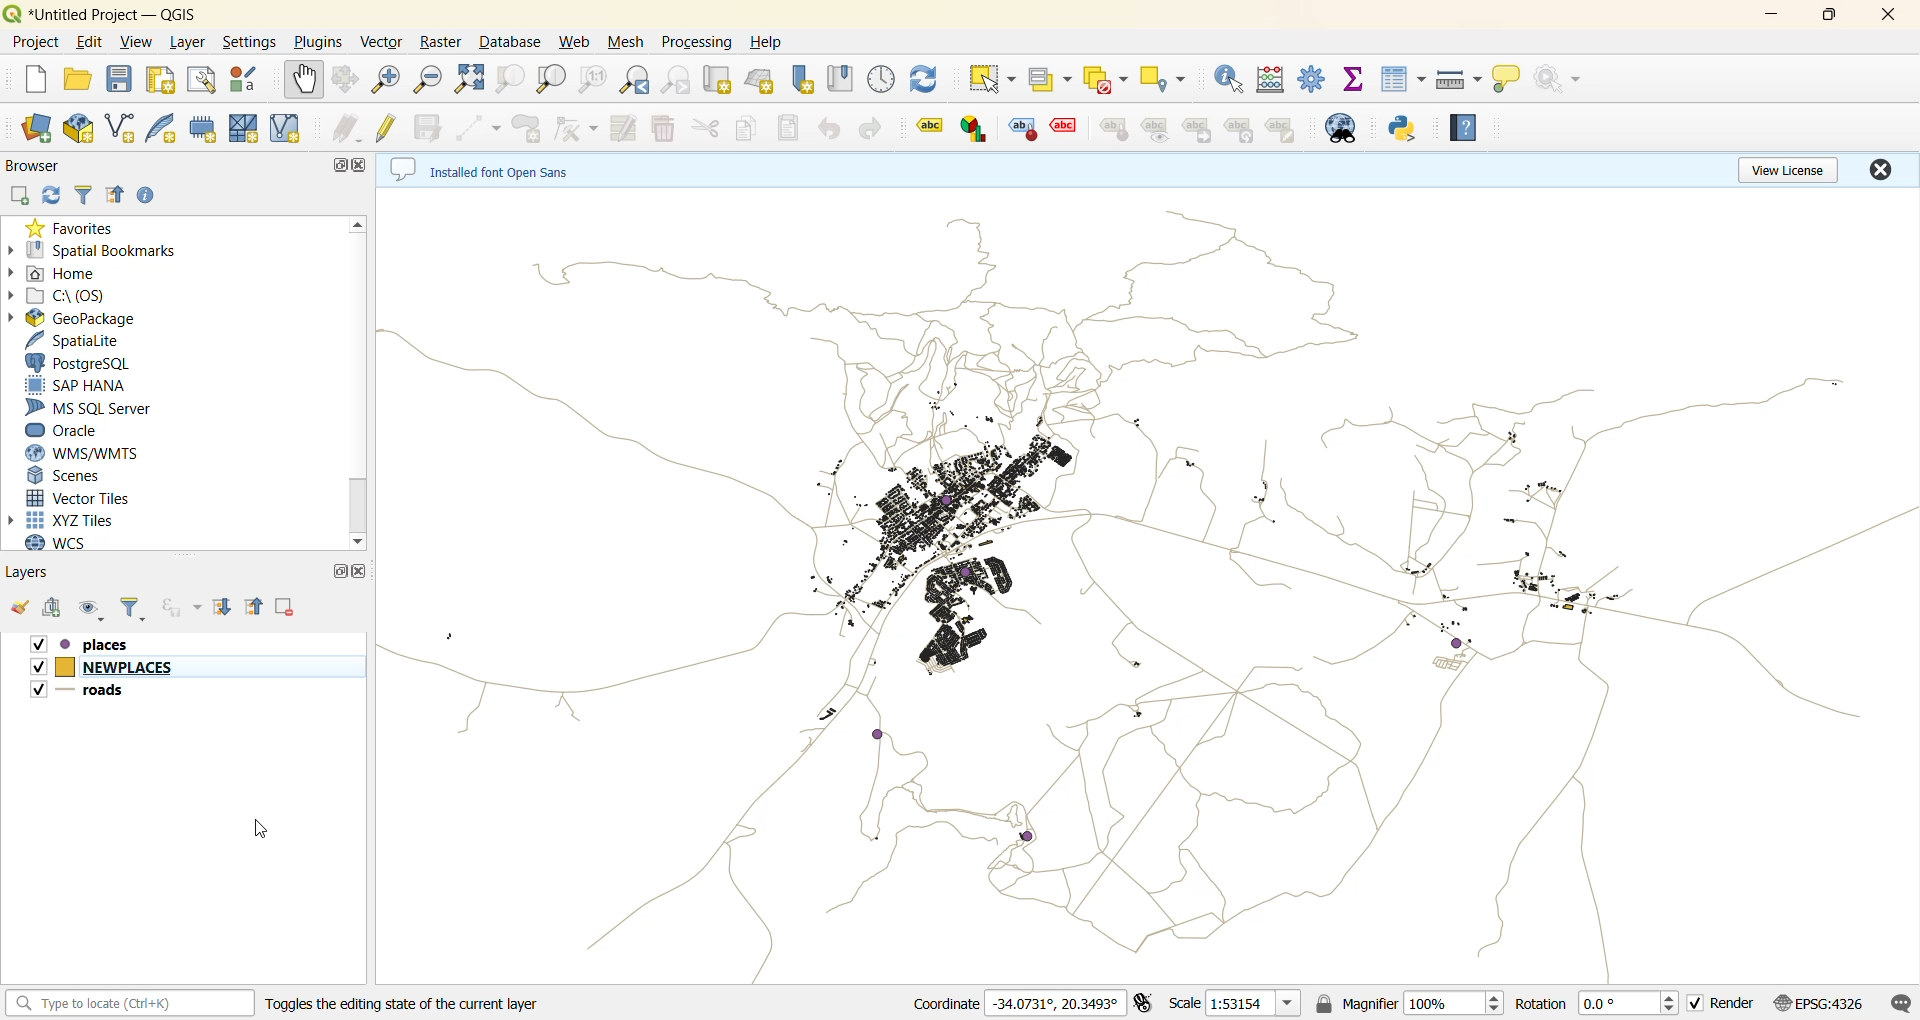  What do you see at coordinates (991, 79) in the screenshot?
I see `select` at bounding box center [991, 79].